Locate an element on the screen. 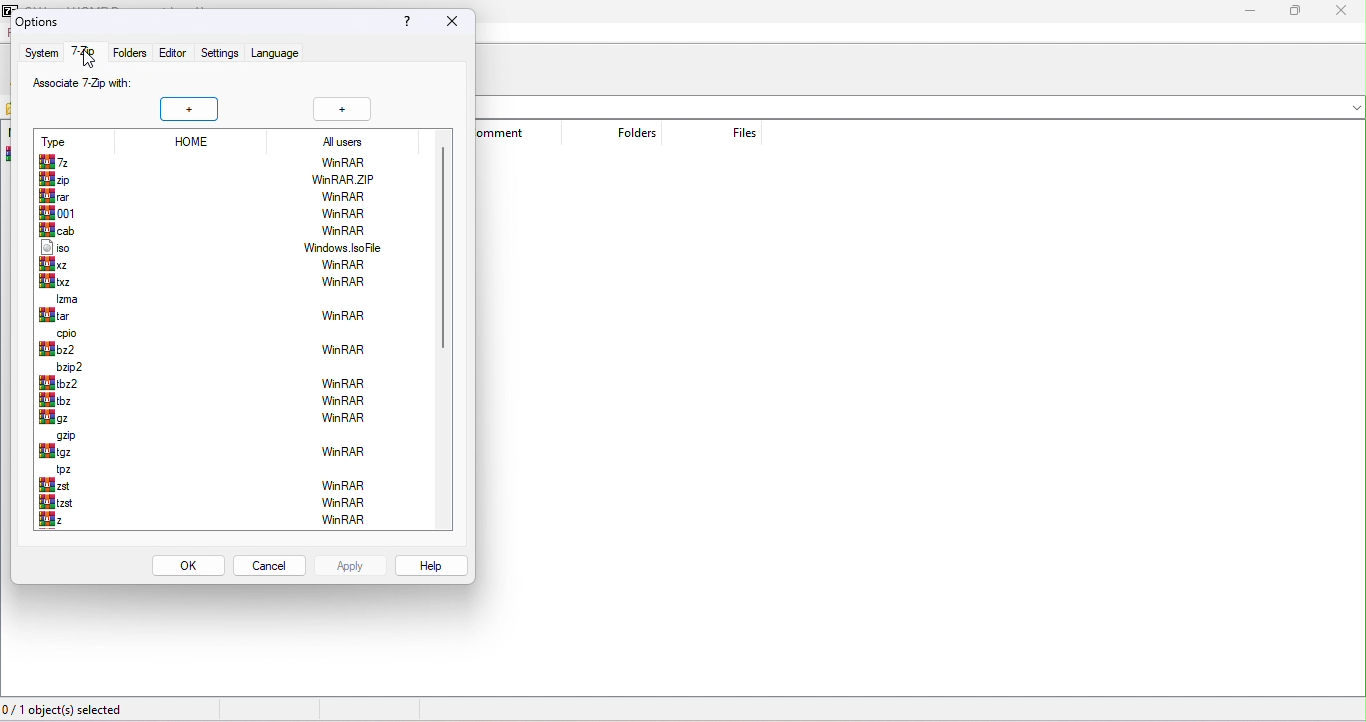  system is located at coordinates (38, 52).